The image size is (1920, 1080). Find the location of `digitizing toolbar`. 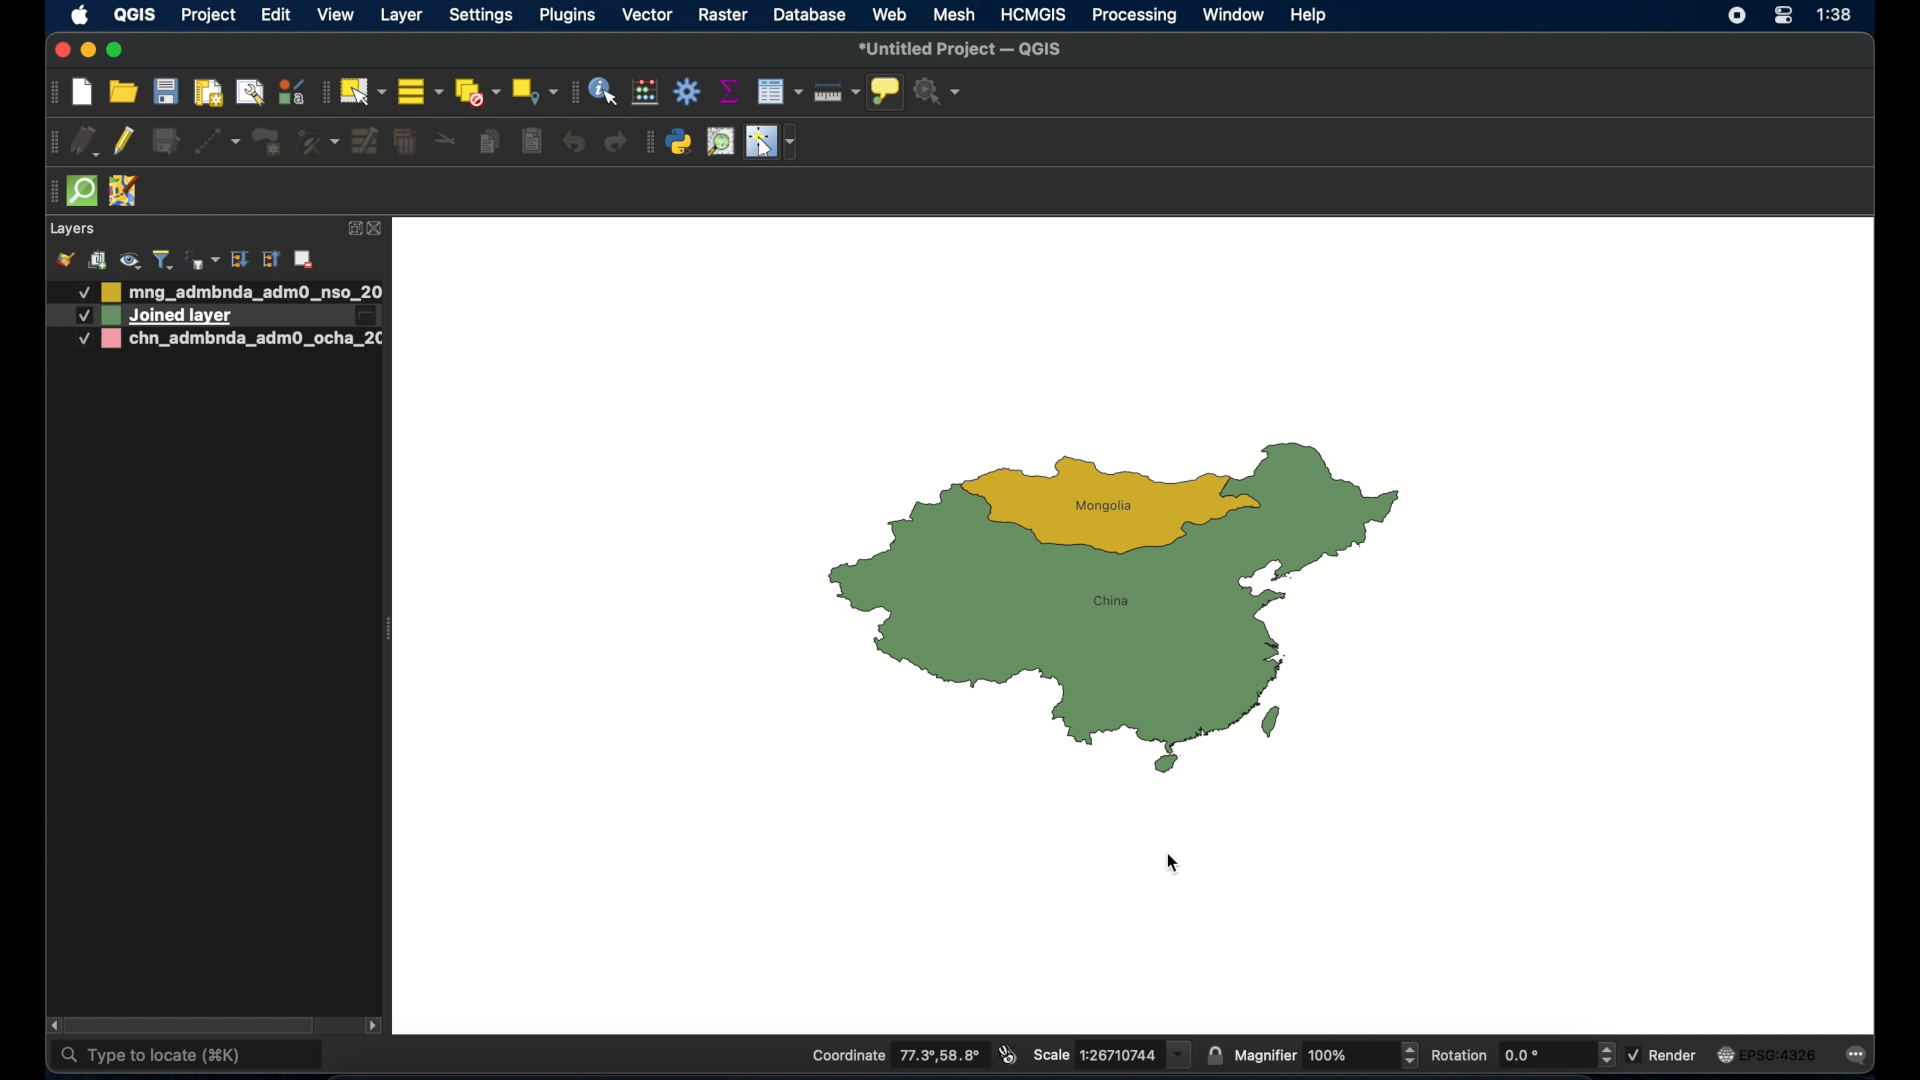

digitizing toolbar is located at coordinates (54, 143).